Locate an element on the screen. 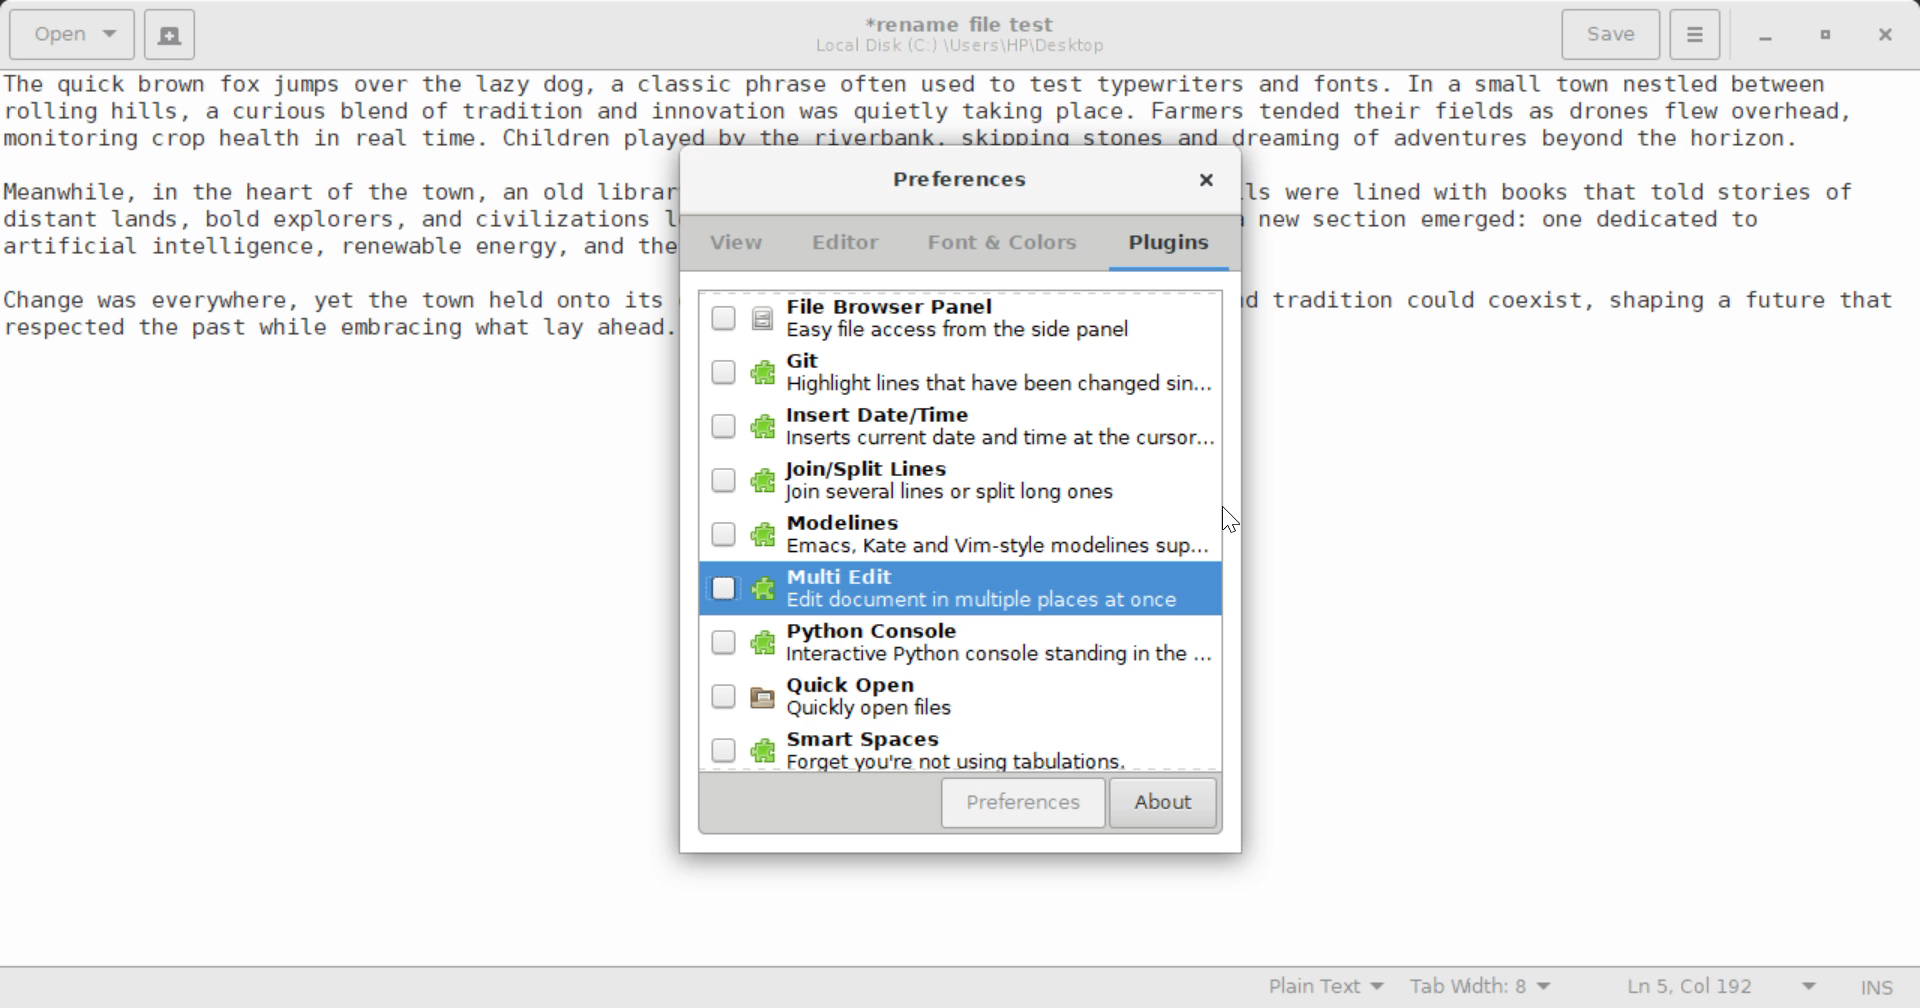 The width and height of the screenshot is (1920, 1008). Unselected Python Console is located at coordinates (959, 649).